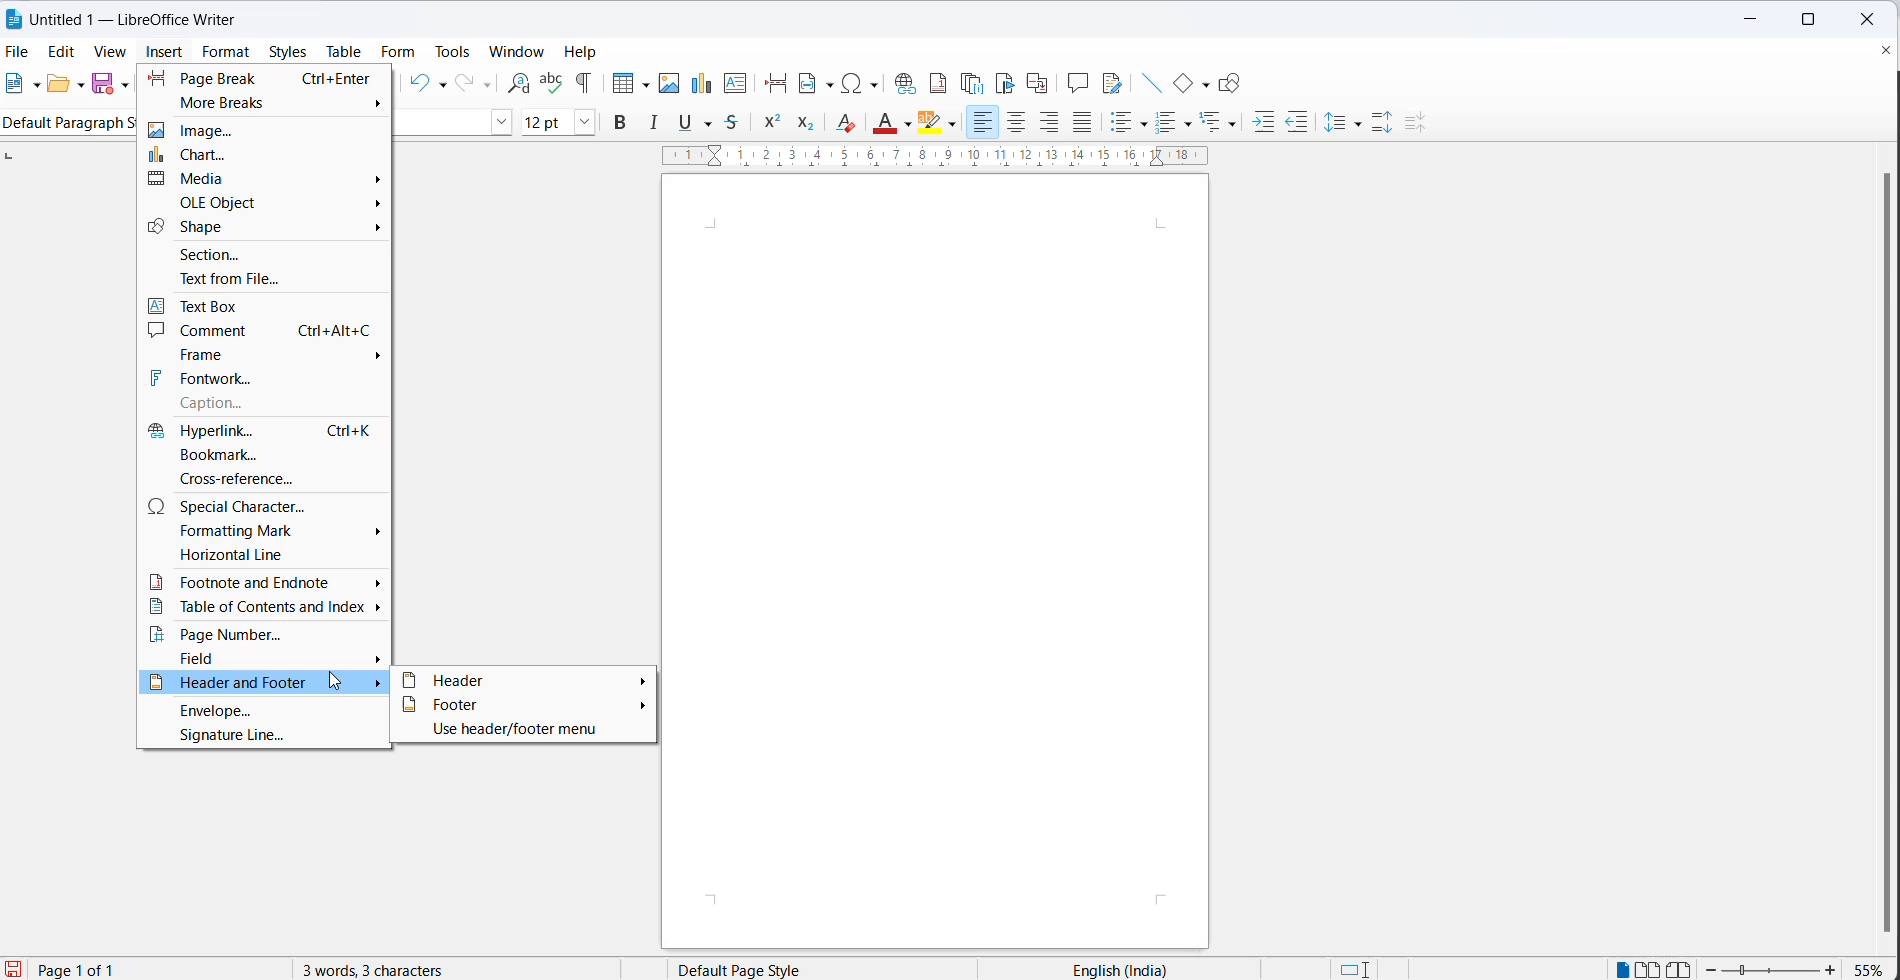 The height and width of the screenshot is (980, 1900). What do you see at coordinates (711, 123) in the screenshot?
I see `strike through` at bounding box center [711, 123].